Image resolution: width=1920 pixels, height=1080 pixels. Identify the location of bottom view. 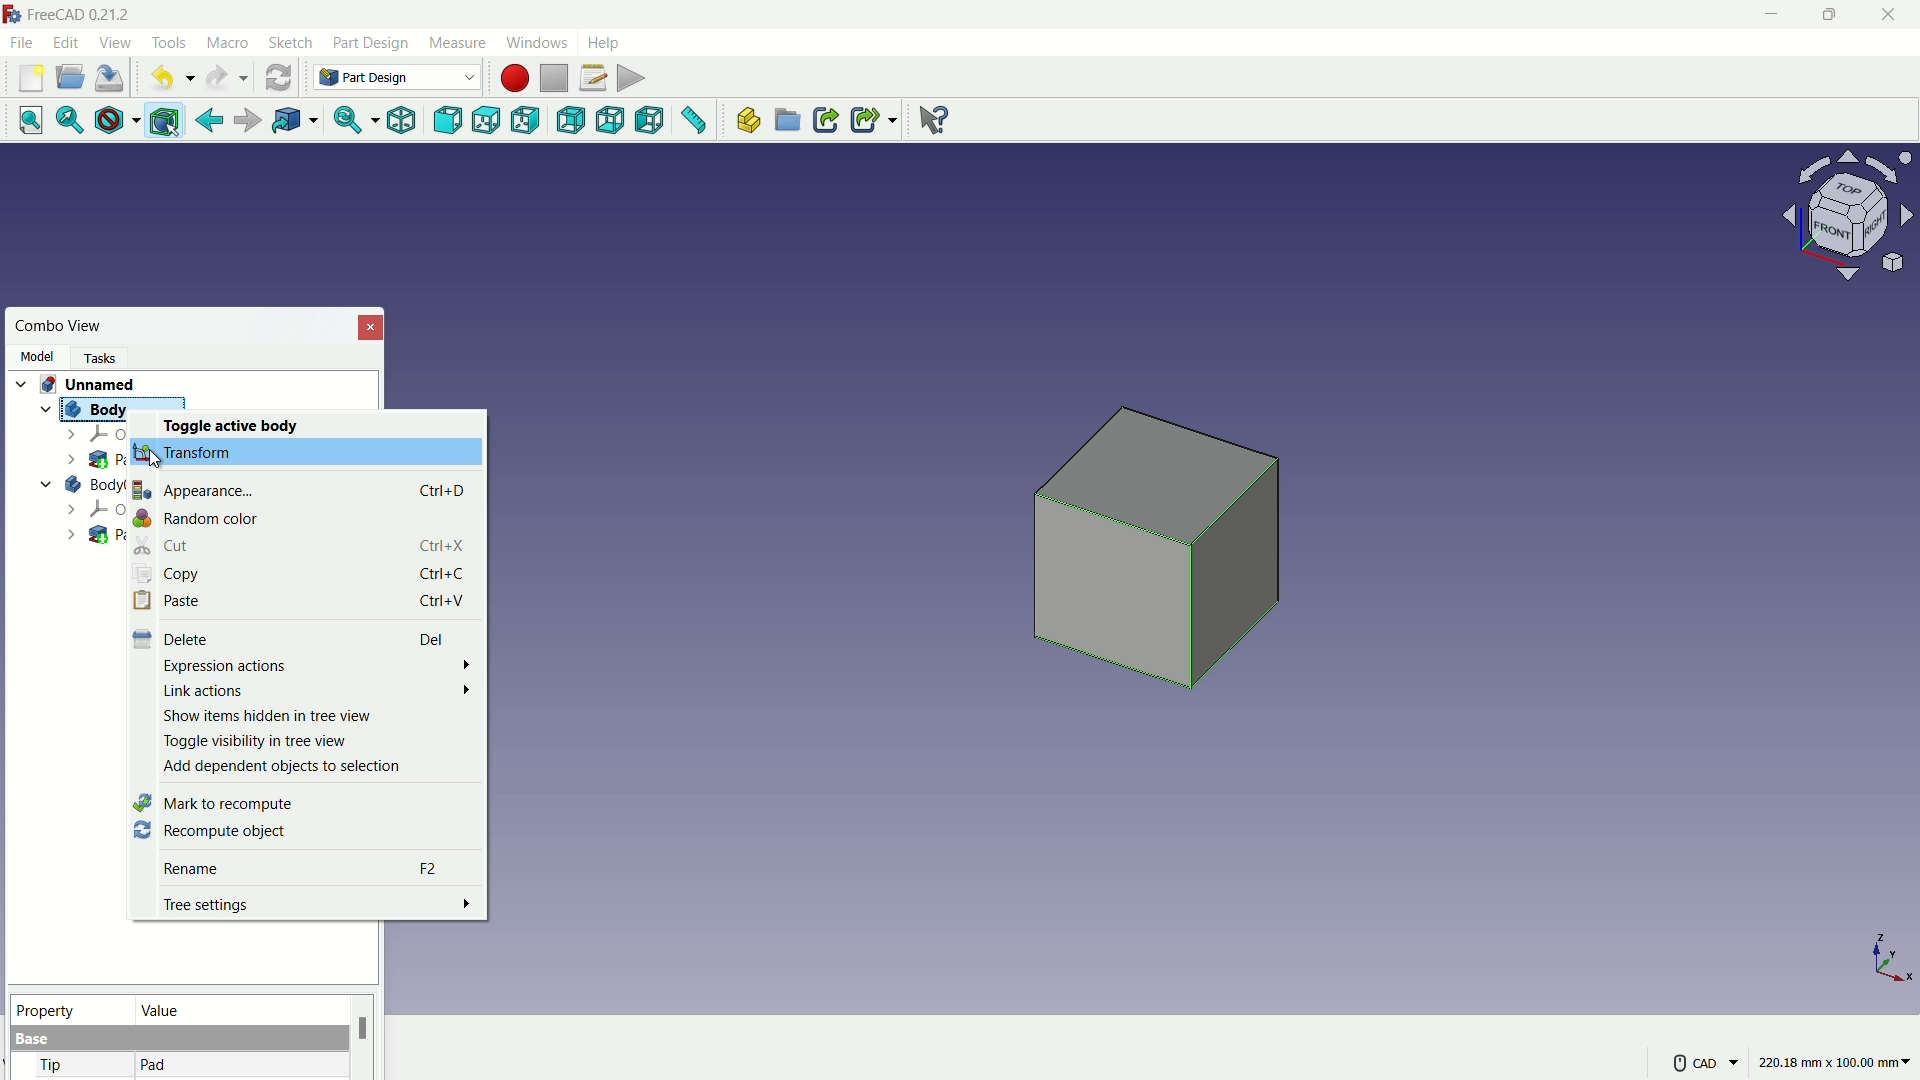
(613, 121).